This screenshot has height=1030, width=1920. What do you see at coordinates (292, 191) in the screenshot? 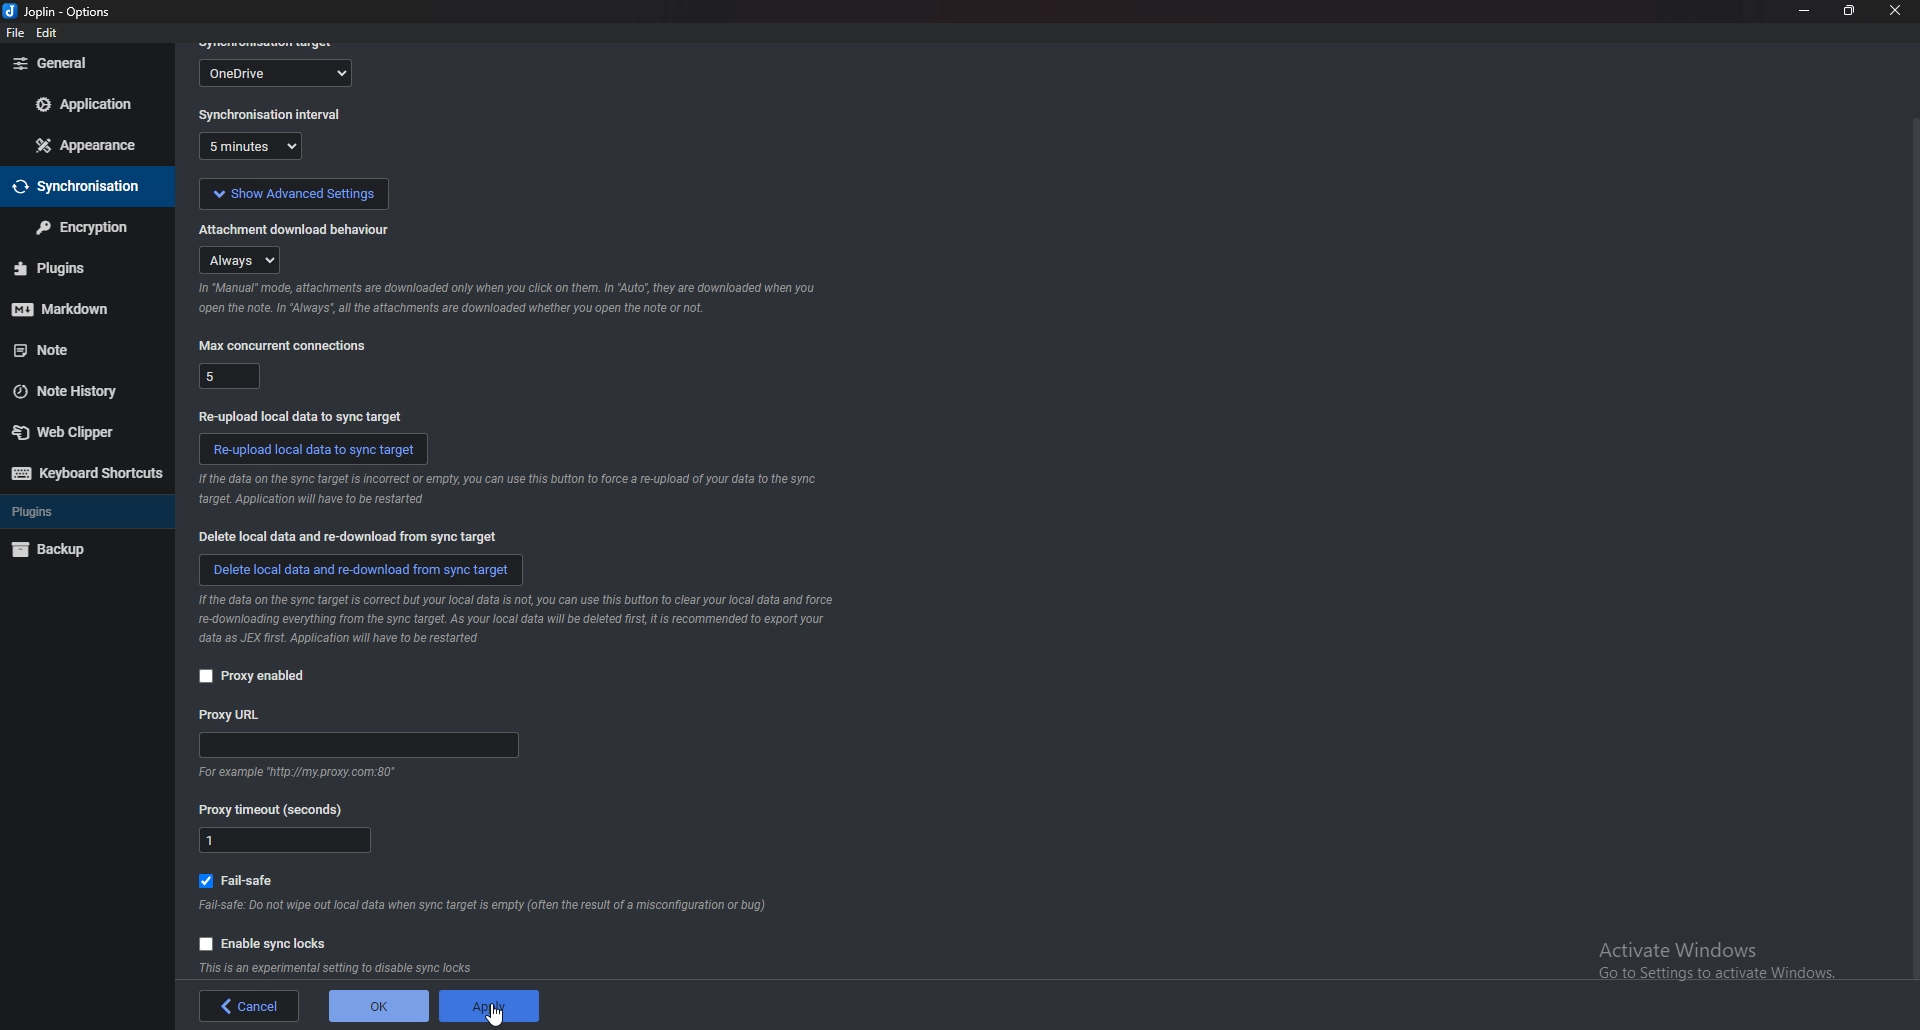
I see `show advanced settings` at bounding box center [292, 191].